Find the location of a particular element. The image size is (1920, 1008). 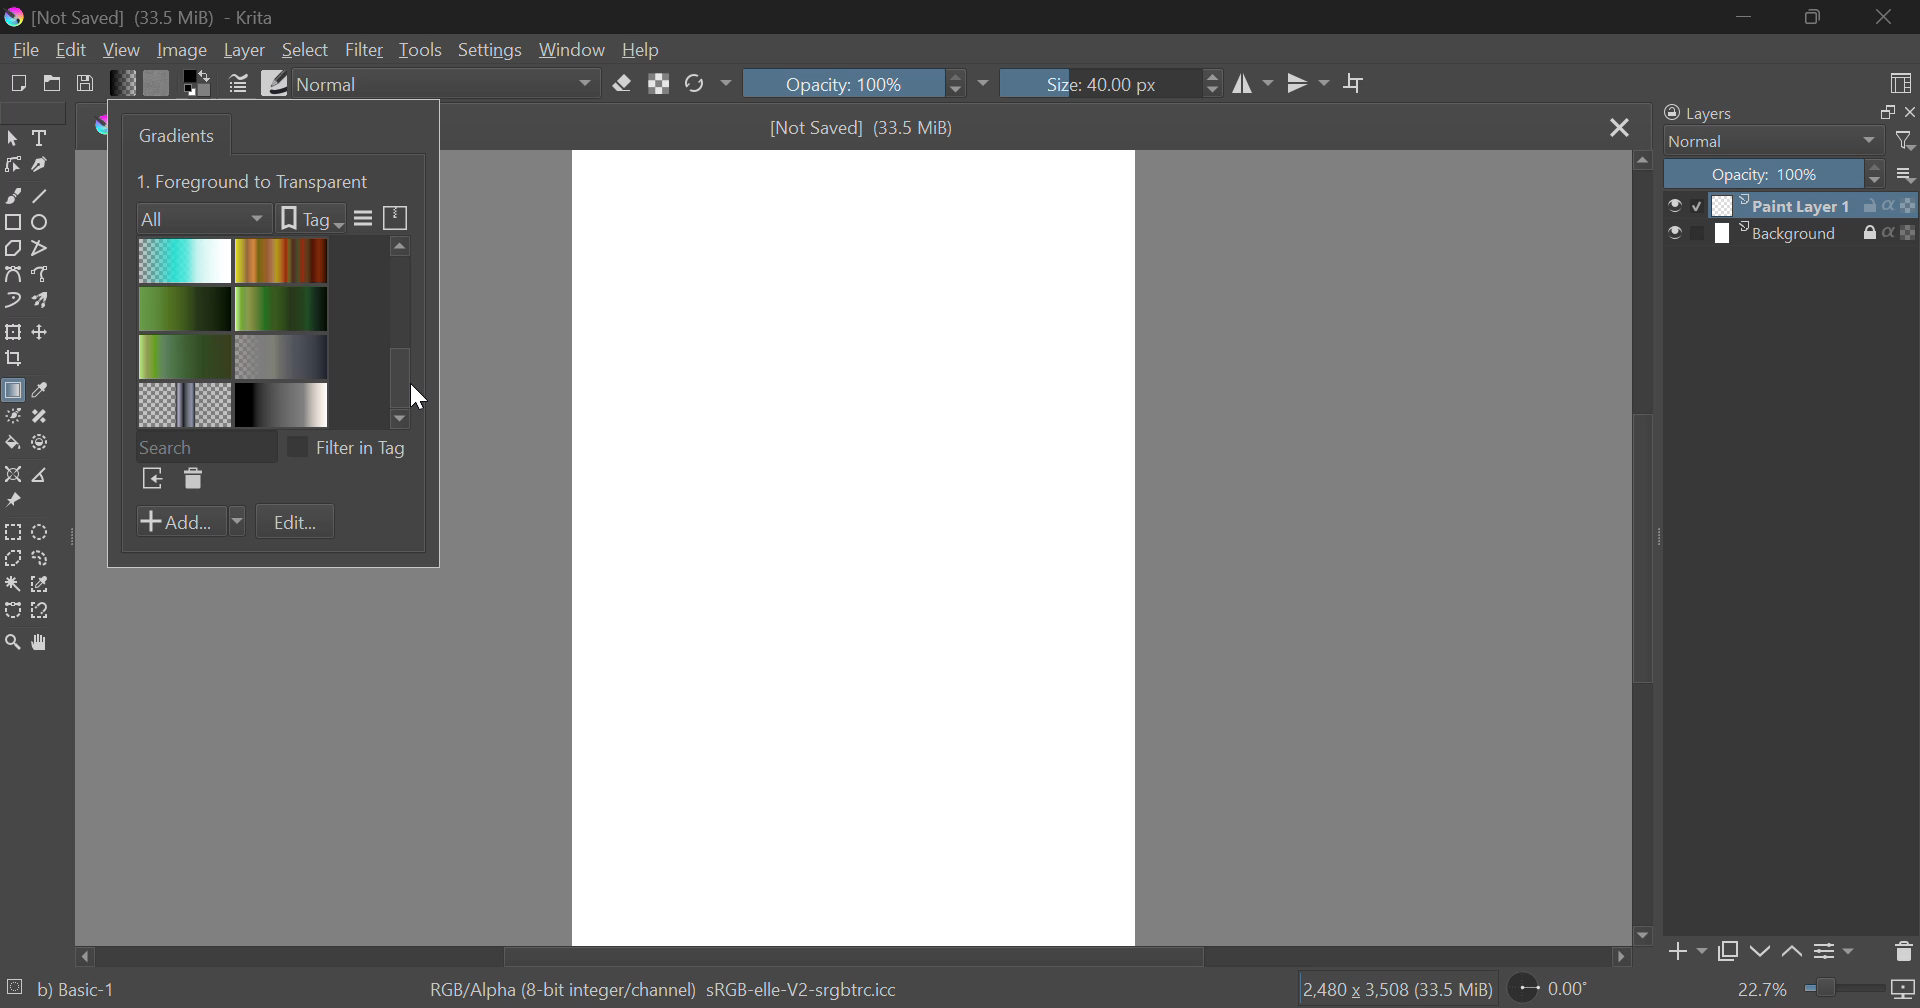

New is located at coordinates (17, 81).